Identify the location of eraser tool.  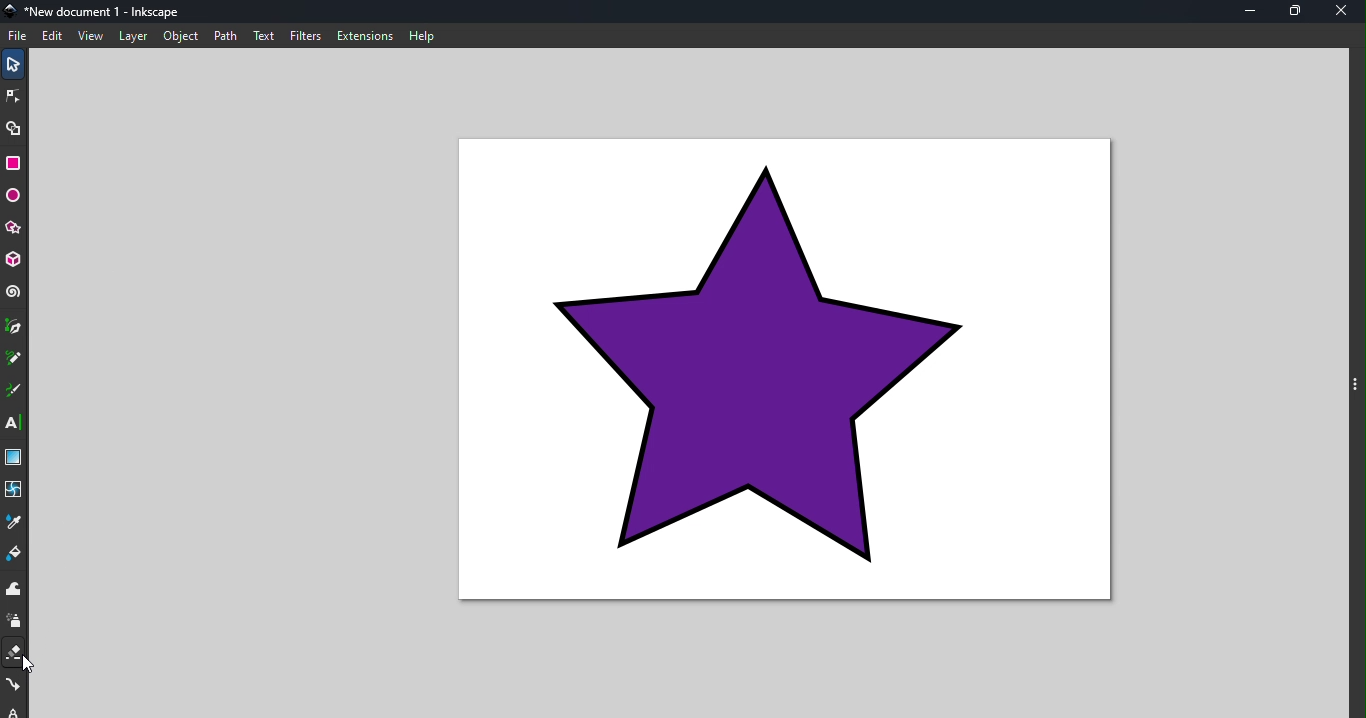
(15, 652).